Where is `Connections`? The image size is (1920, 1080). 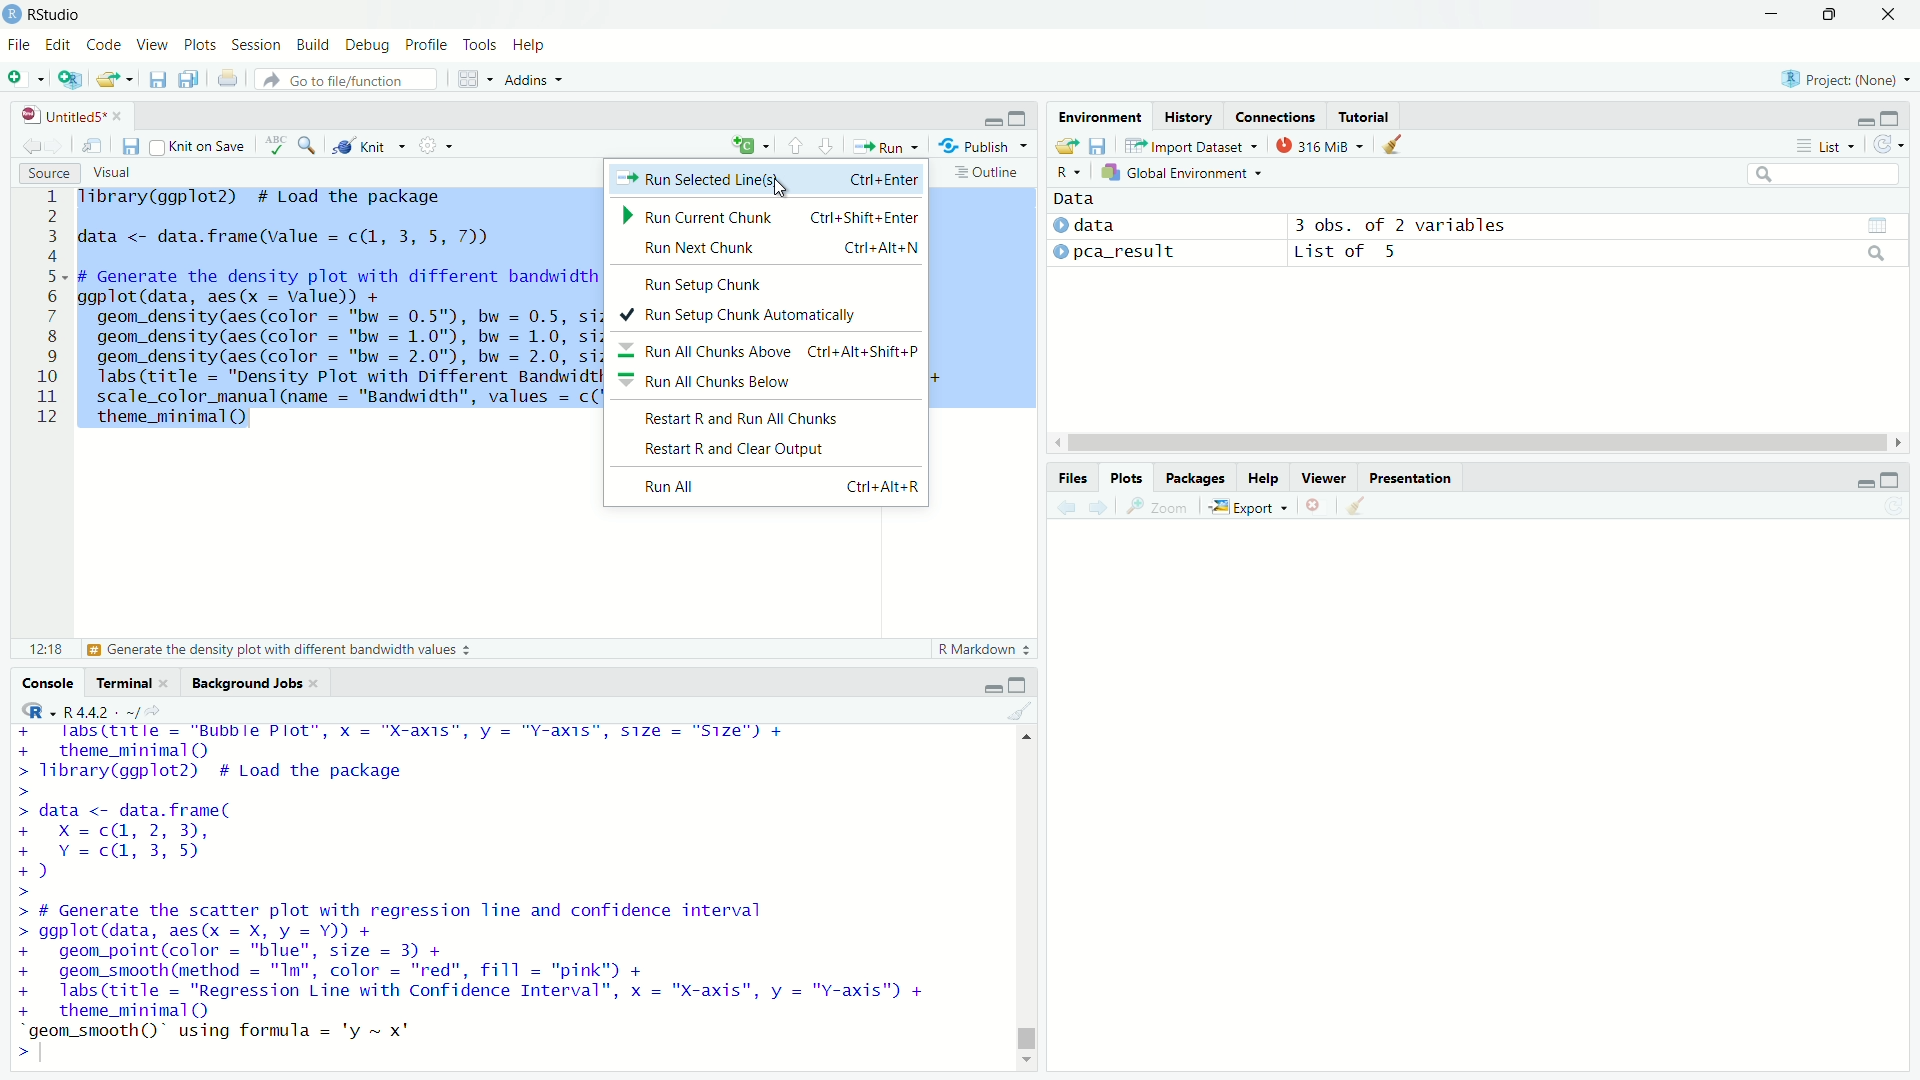
Connections is located at coordinates (1273, 115).